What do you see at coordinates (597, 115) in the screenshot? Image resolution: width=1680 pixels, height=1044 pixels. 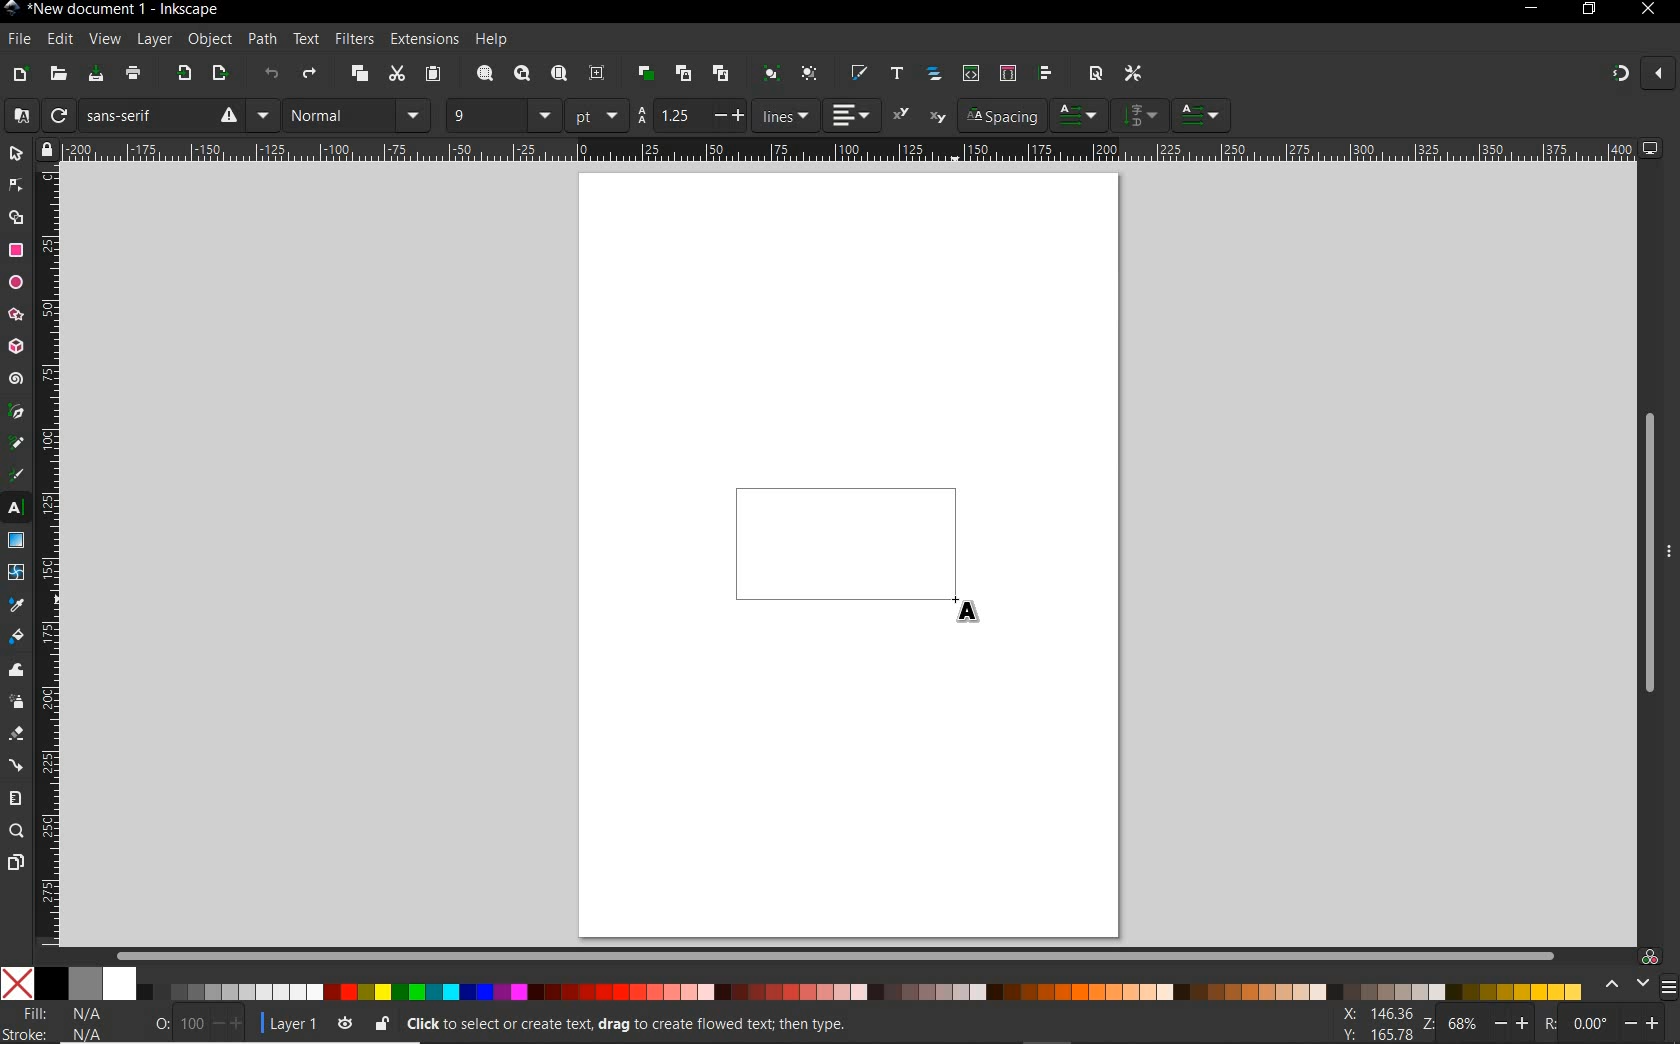 I see `pt` at bounding box center [597, 115].